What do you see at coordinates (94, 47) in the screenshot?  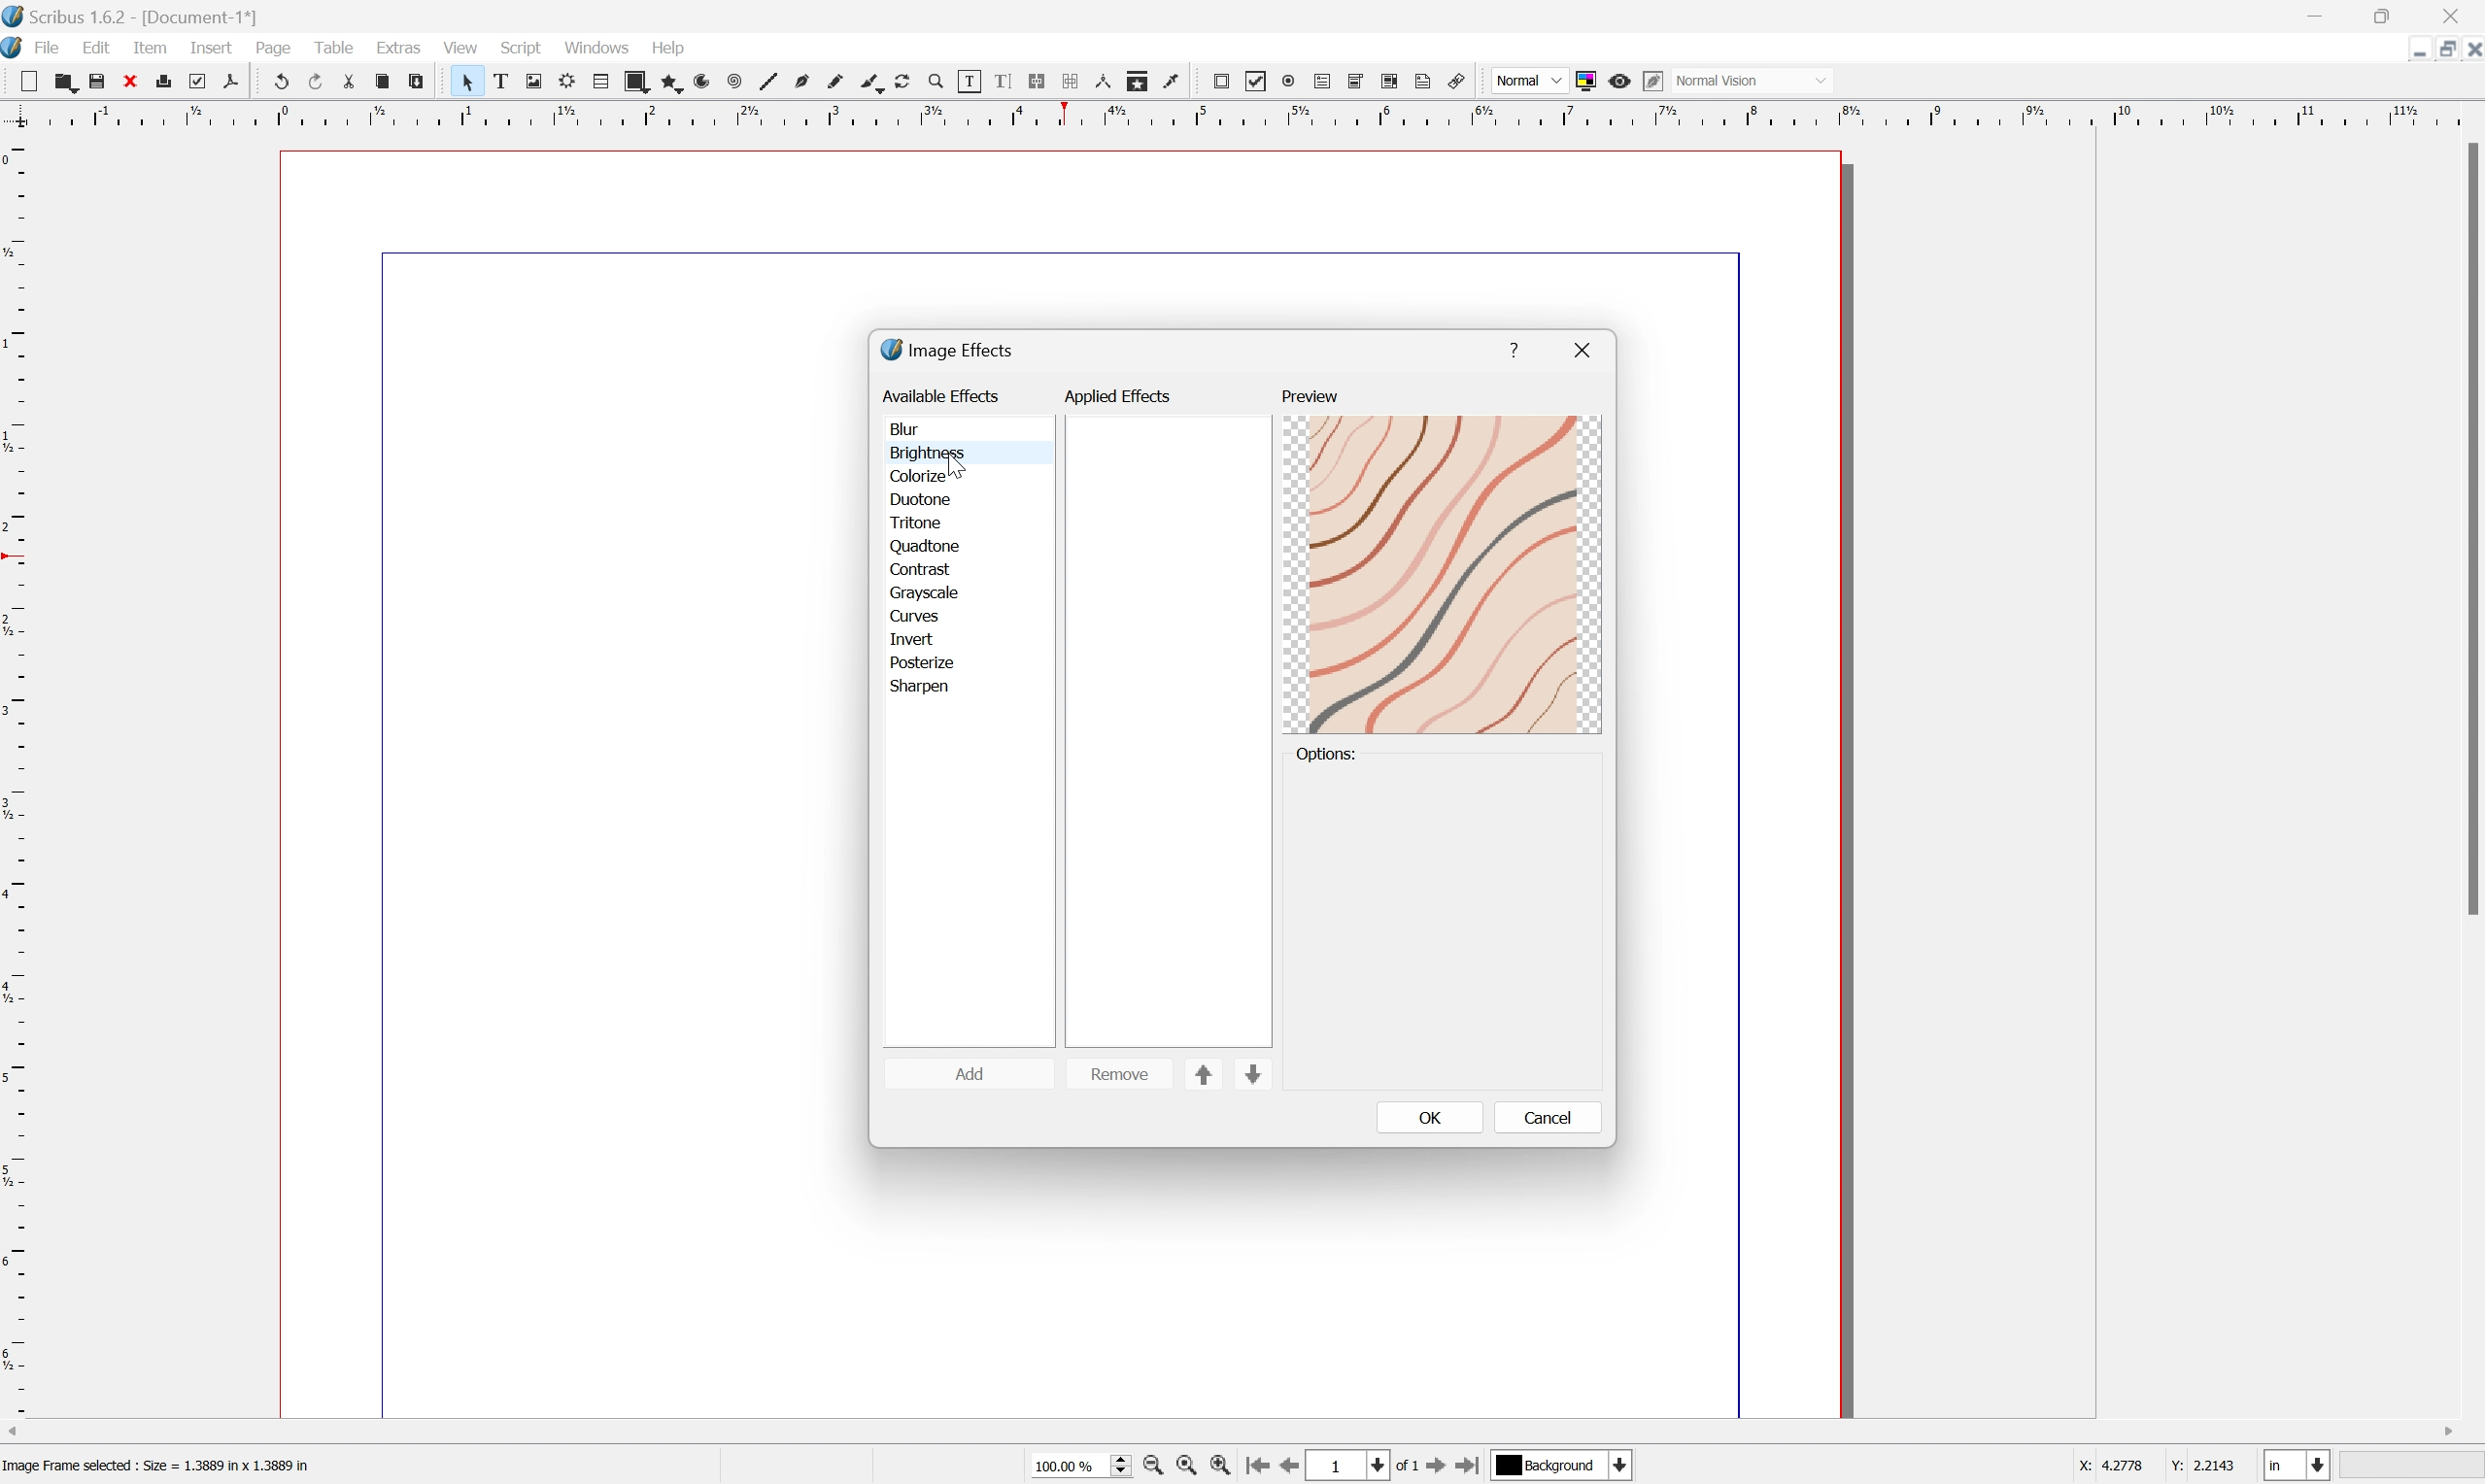 I see `Edit` at bounding box center [94, 47].